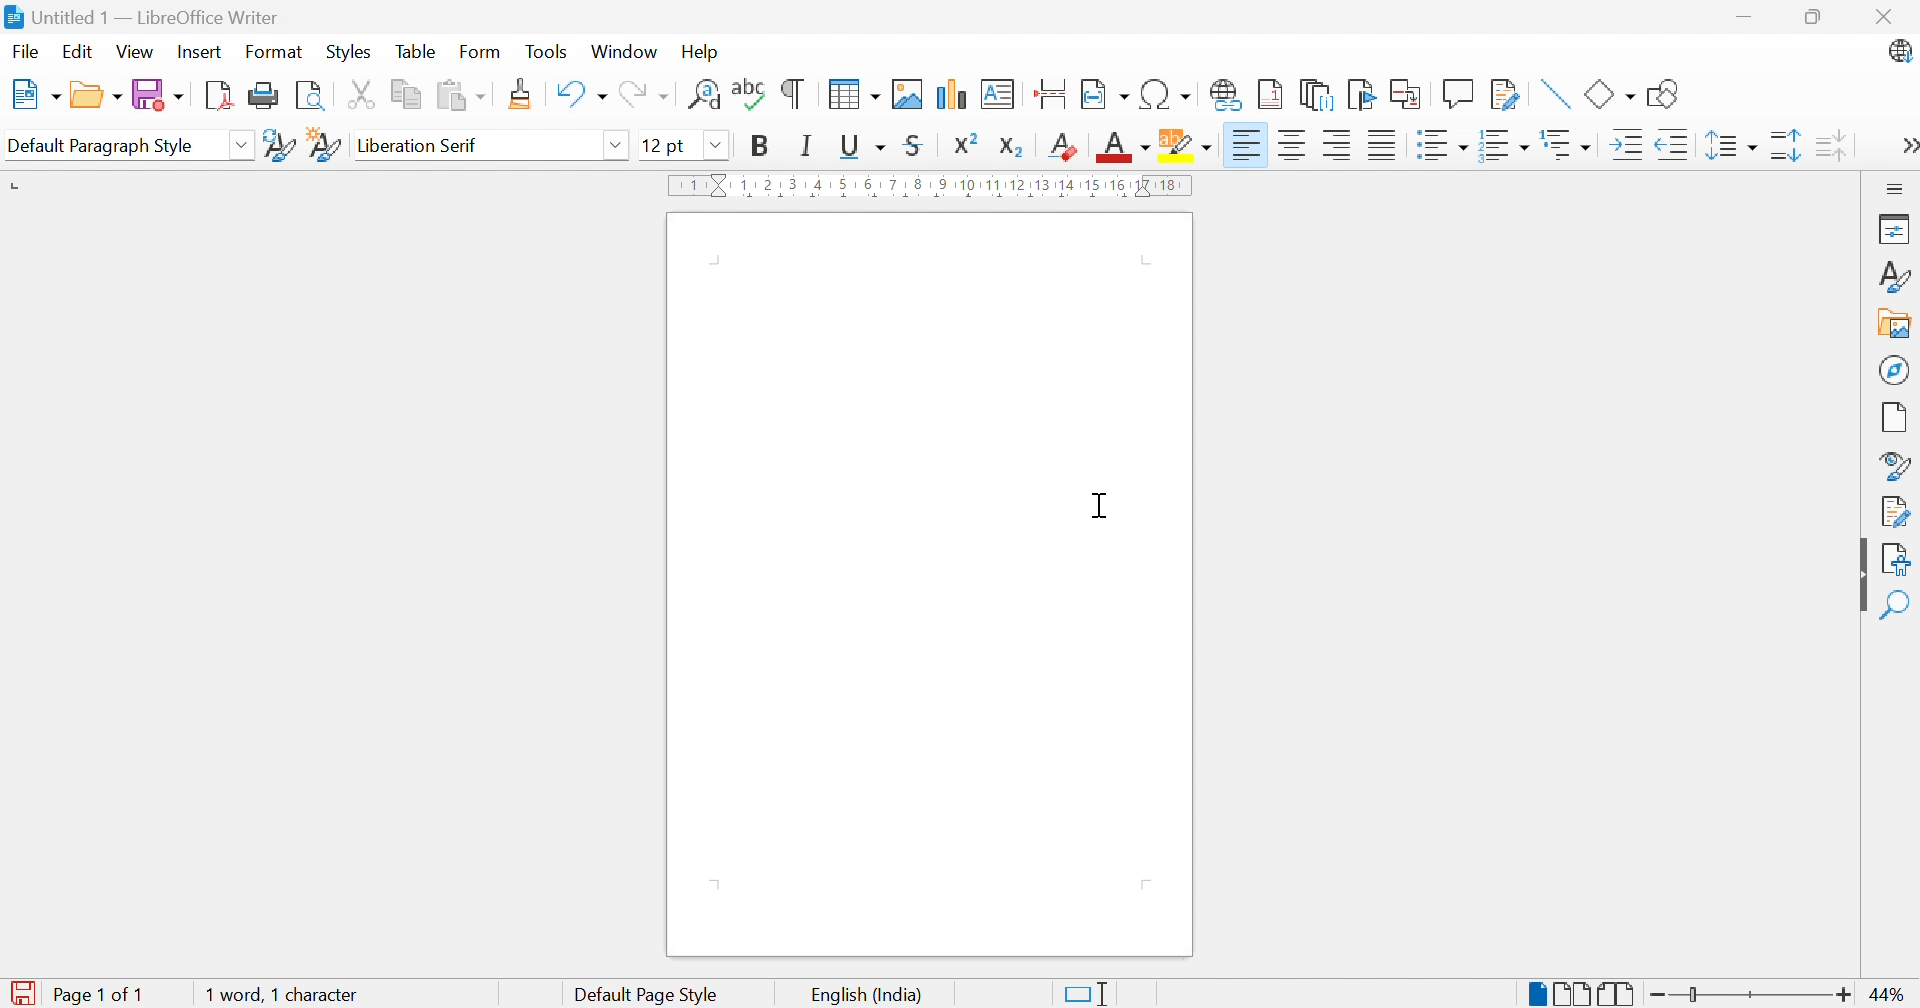 Image resolution: width=1920 pixels, height=1008 pixels. I want to click on Insert comment, so click(1458, 93).